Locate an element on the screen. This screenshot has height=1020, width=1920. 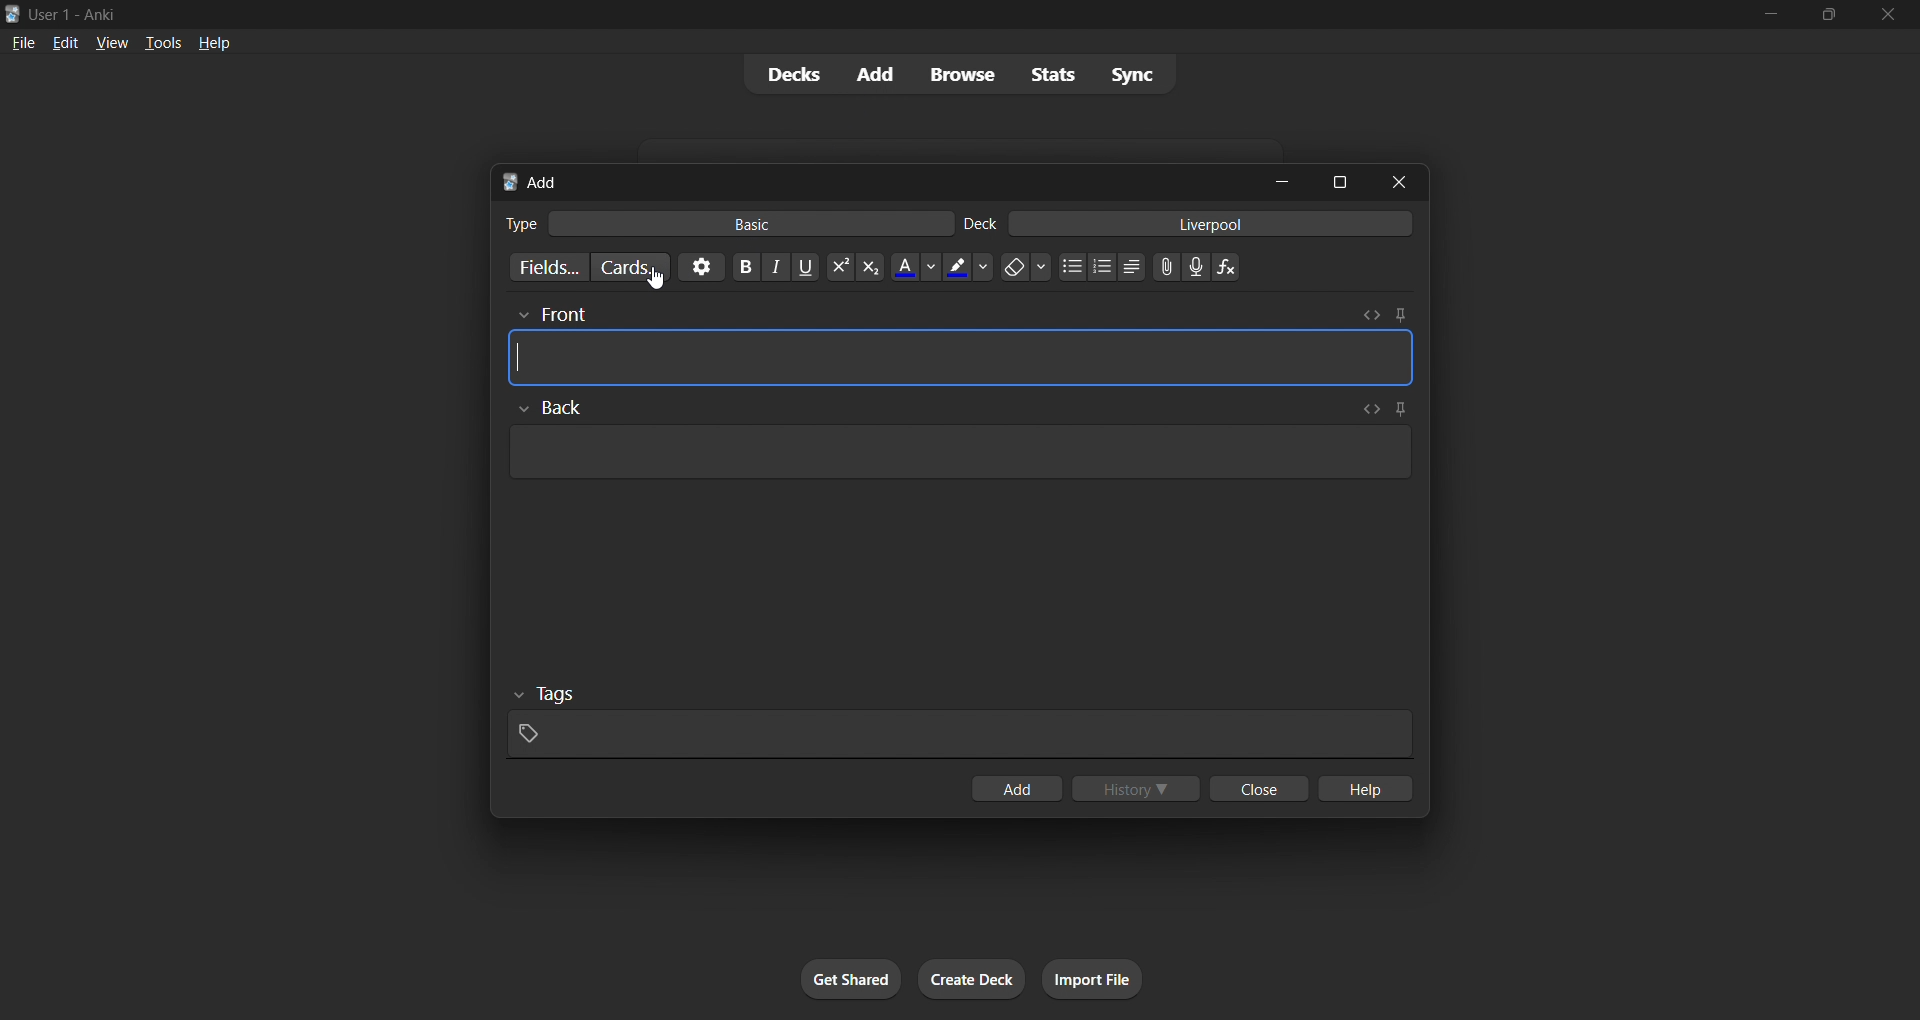
maximize/restore is located at coordinates (1826, 13).